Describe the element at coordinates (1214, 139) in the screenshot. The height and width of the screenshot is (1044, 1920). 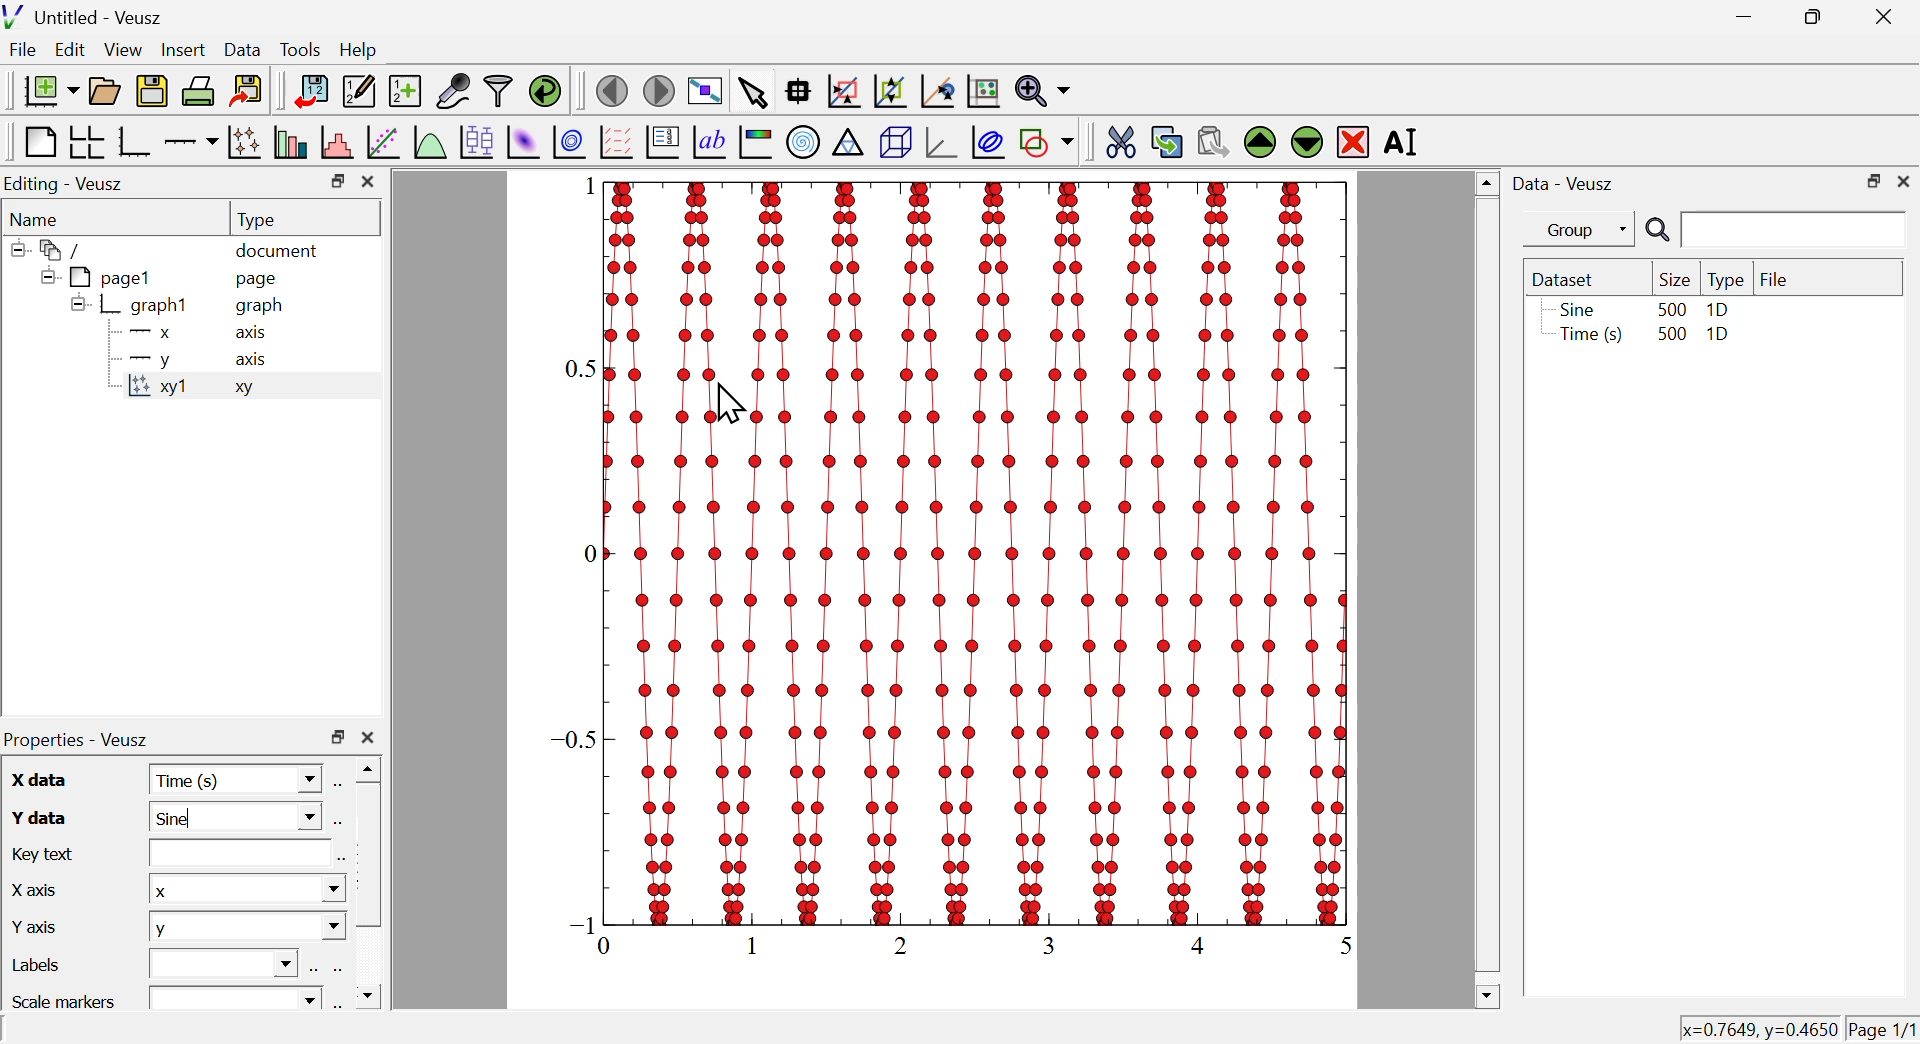
I see `paste widget from the clipboard` at that location.